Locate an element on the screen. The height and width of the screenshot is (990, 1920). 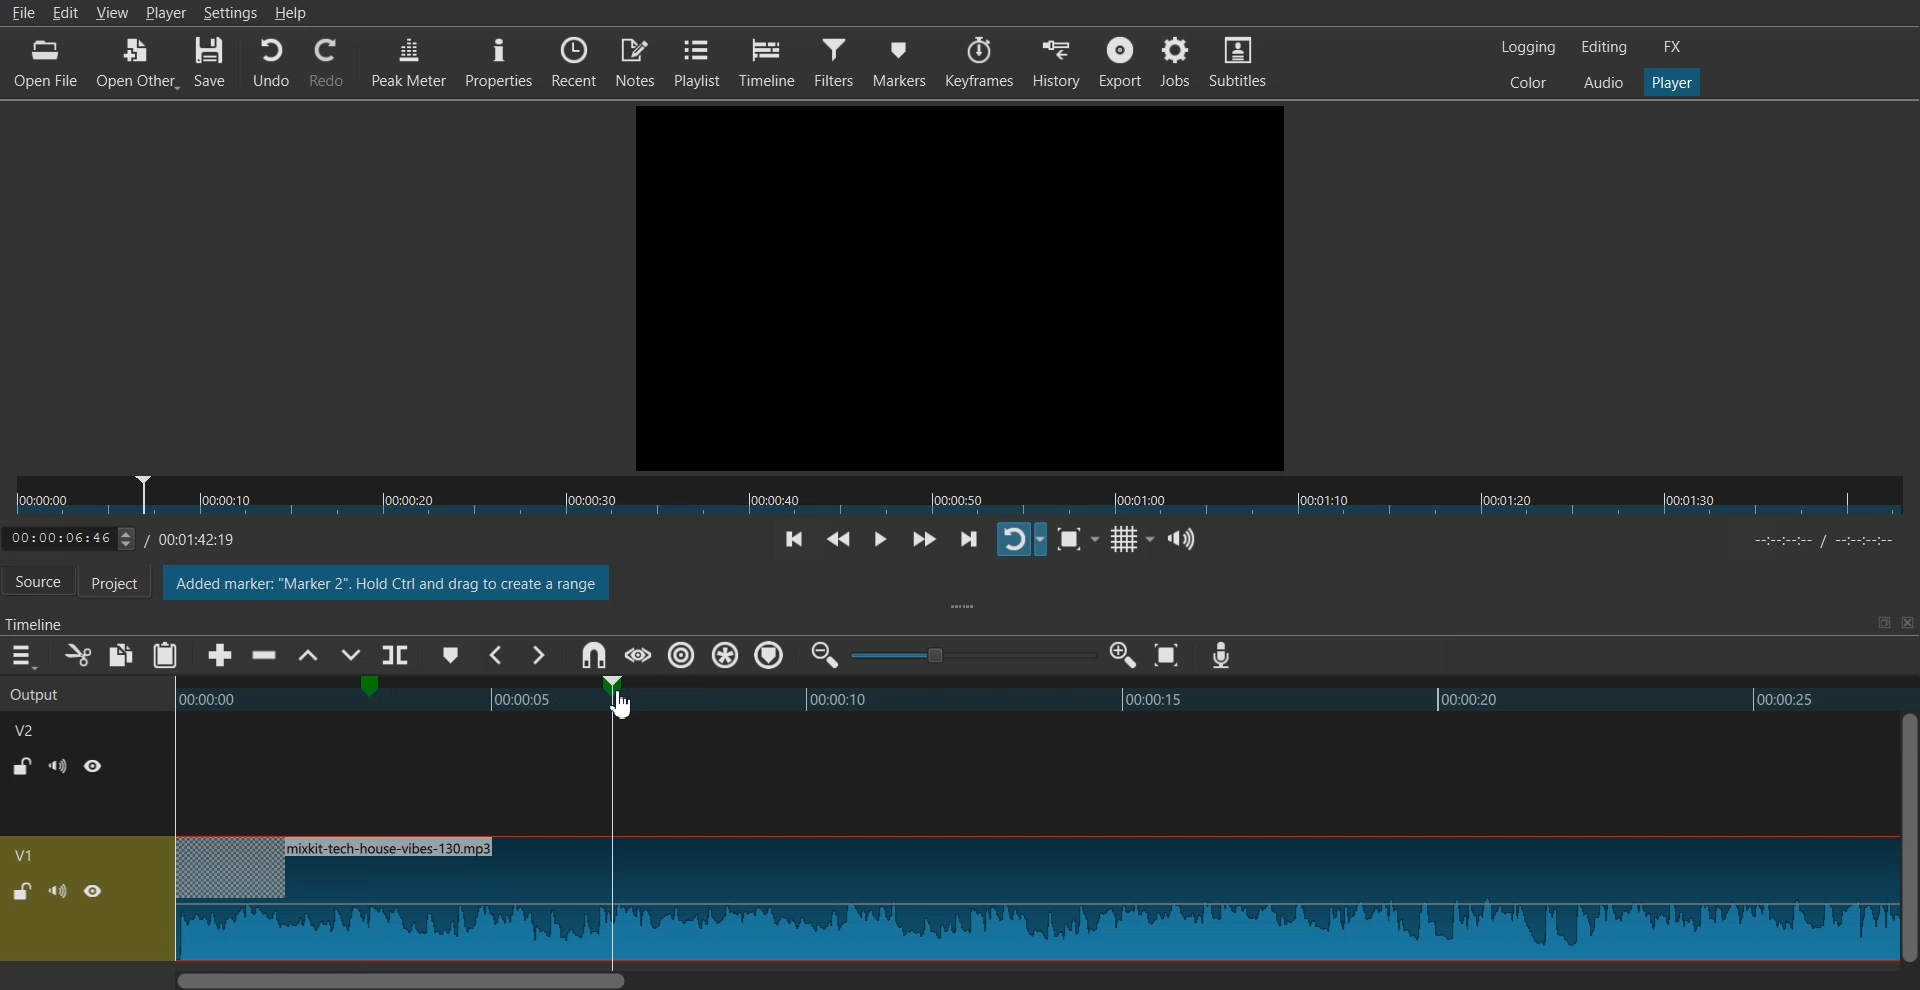
Mute is located at coordinates (58, 890).